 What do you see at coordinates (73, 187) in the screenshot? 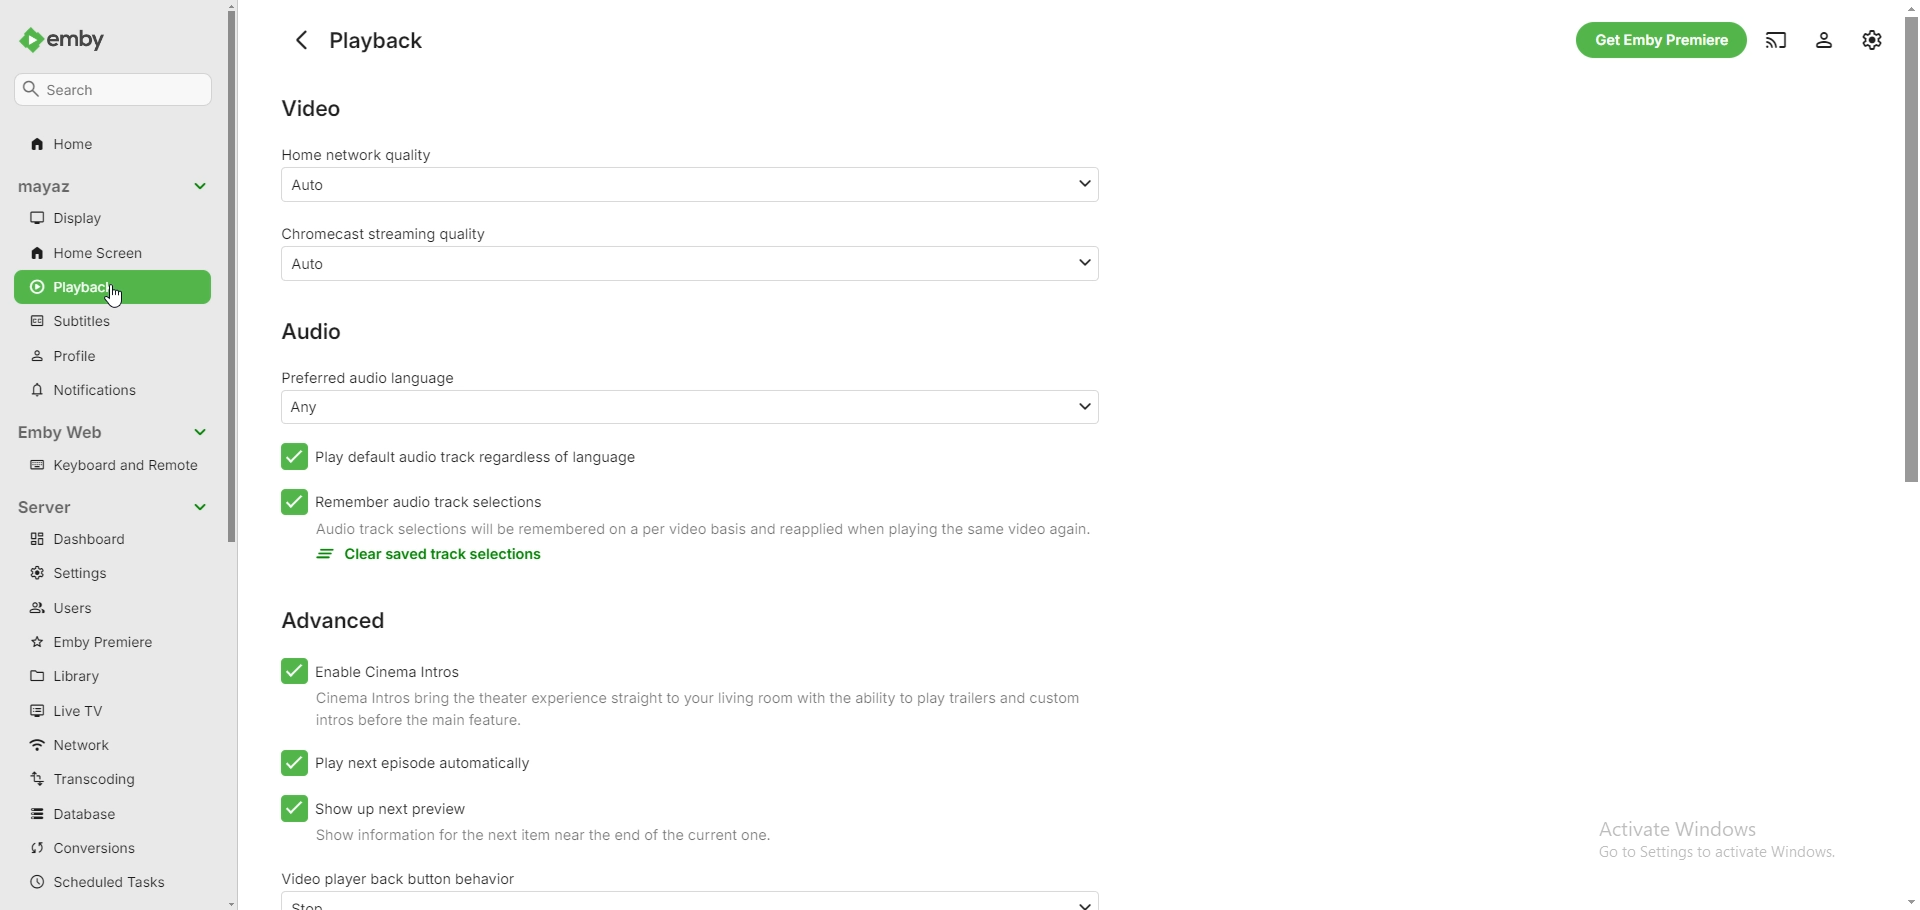
I see `username` at bounding box center [73, 187].